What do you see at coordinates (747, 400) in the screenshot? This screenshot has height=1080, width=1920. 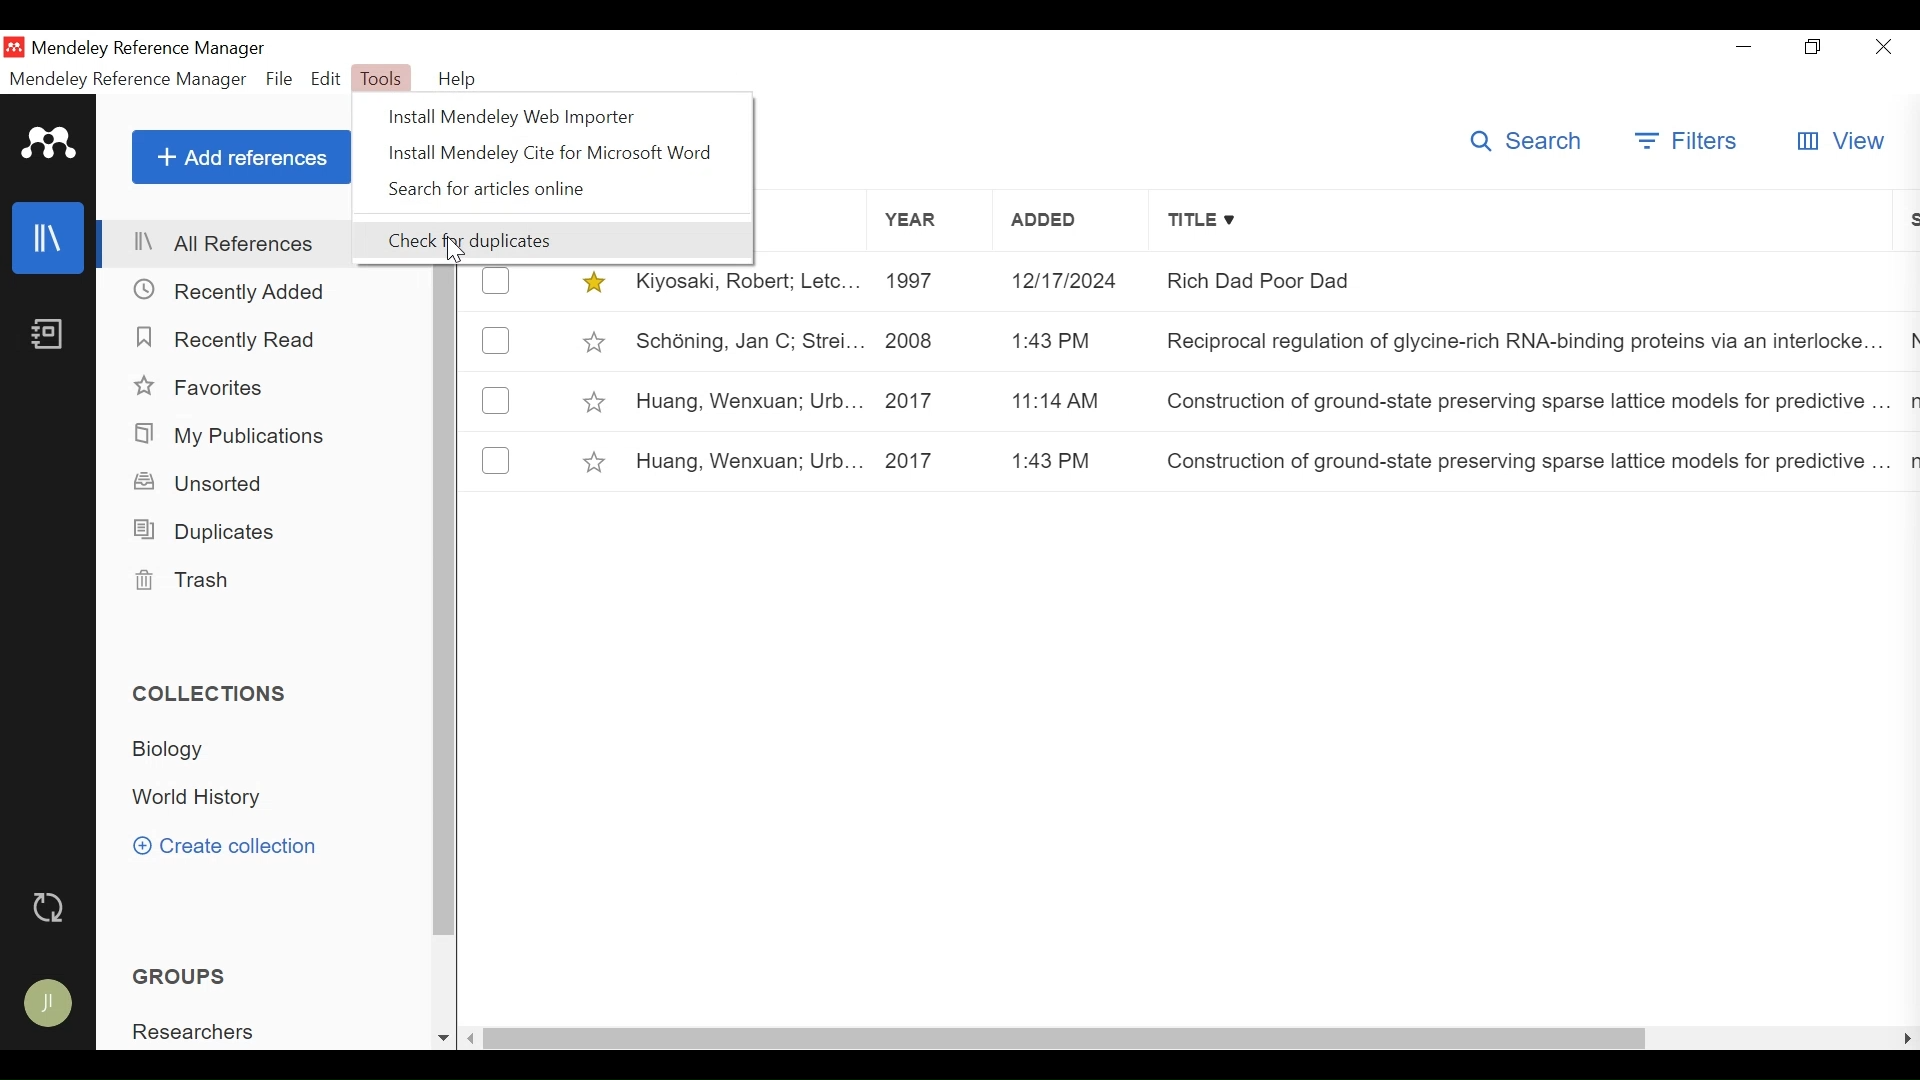 I see `Huang, Wenxuan` at bounding box center [747, 400].